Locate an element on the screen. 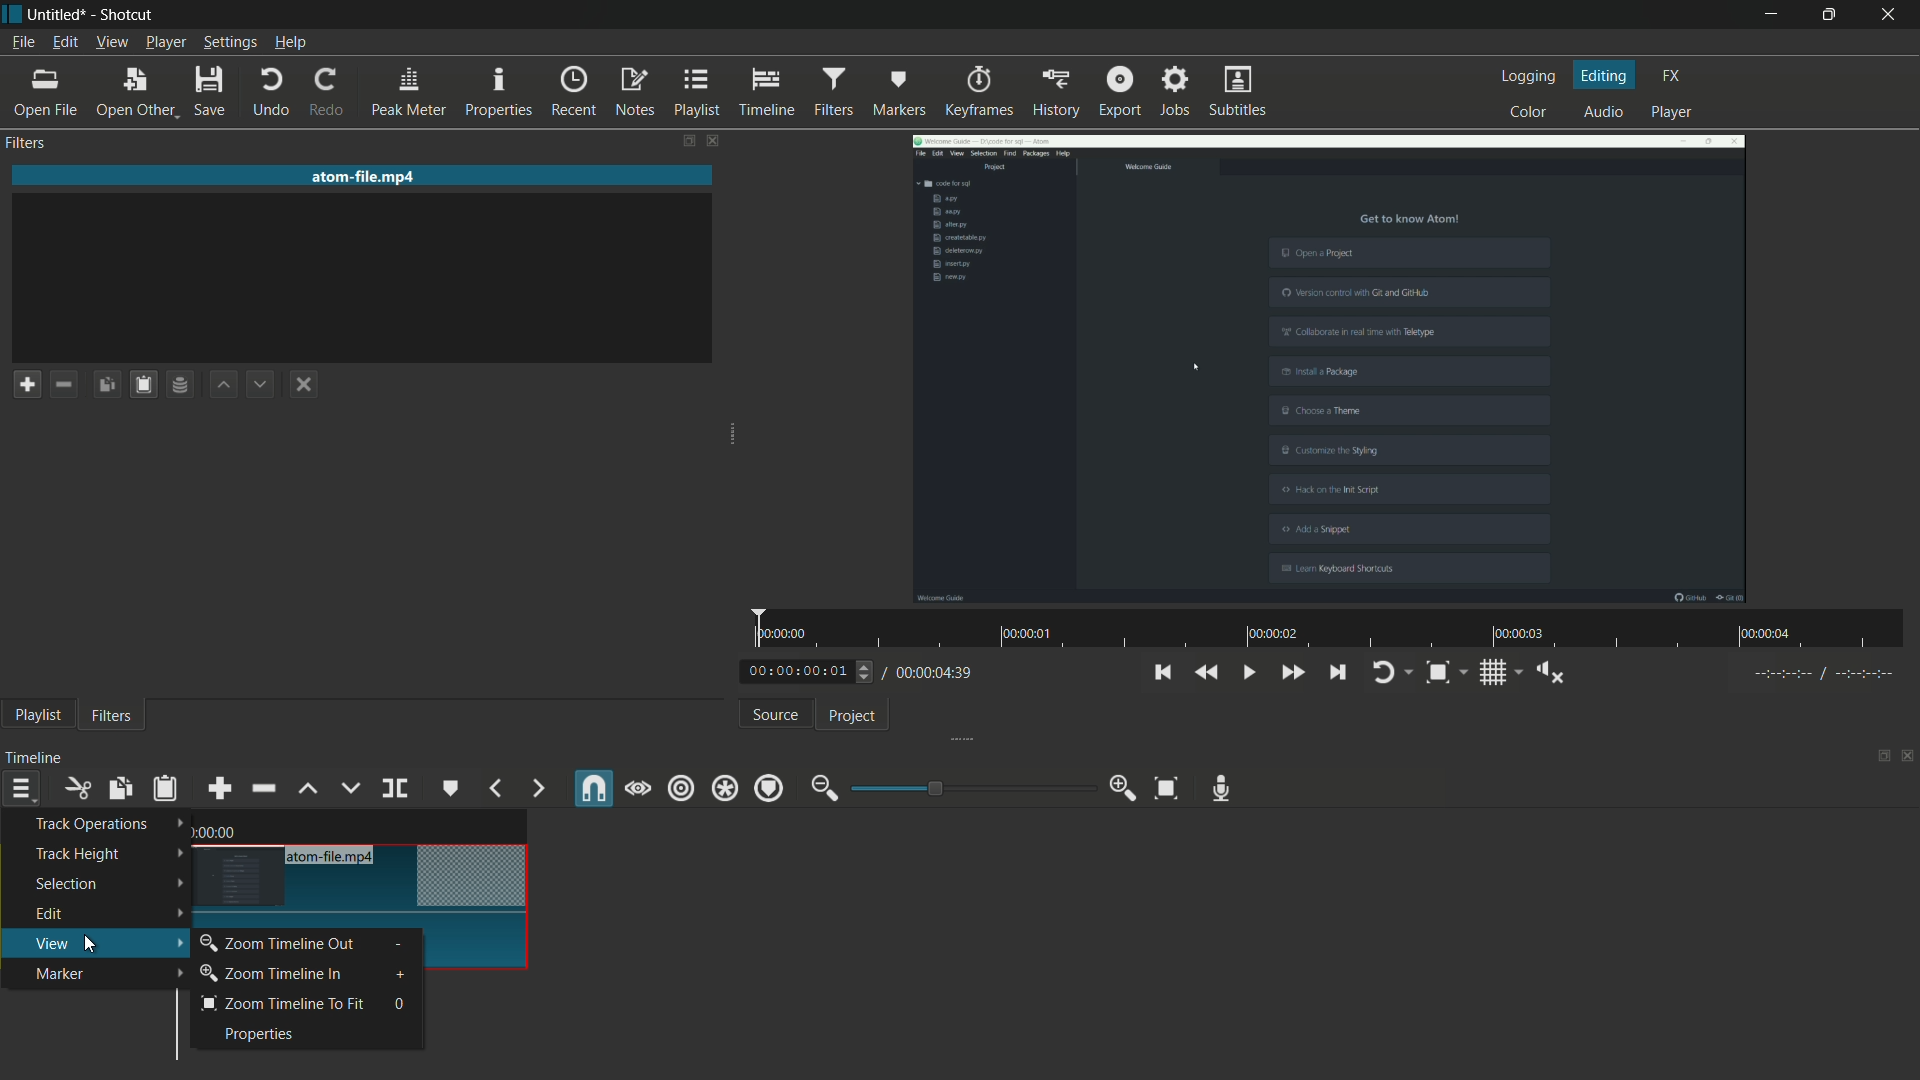  filters is located at coordinates (833, 91).